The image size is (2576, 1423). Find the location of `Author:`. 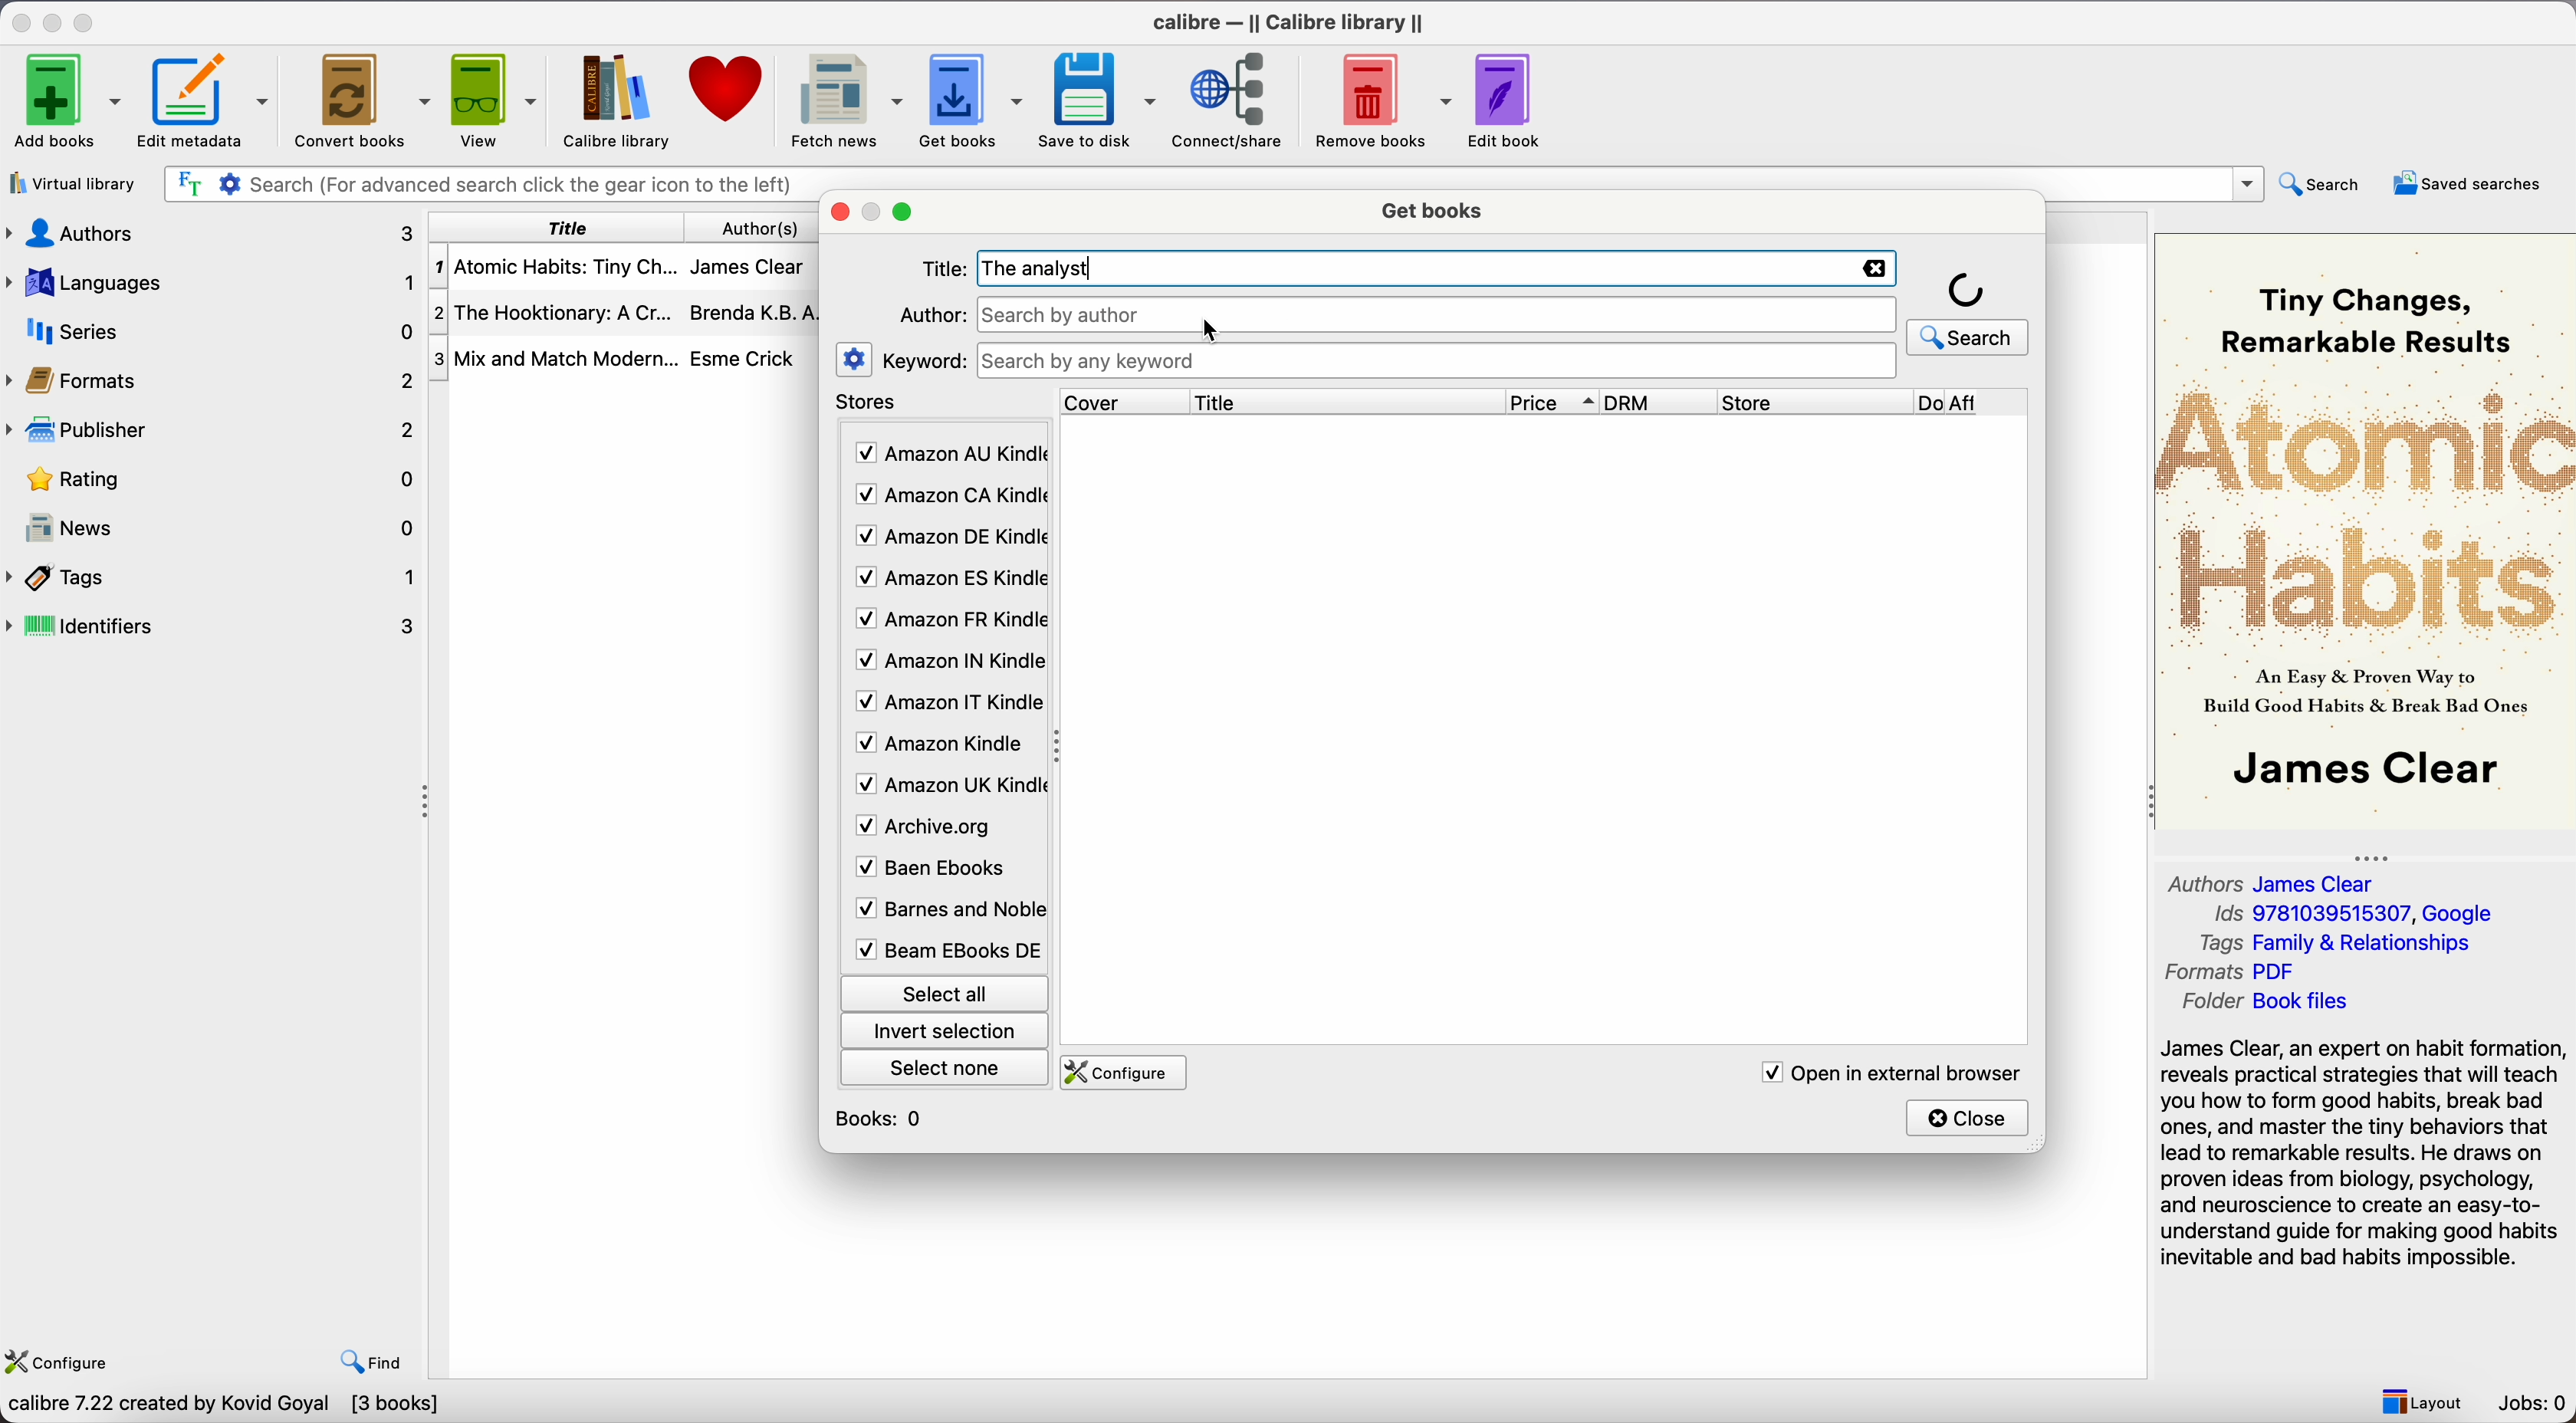

Author: is located at coordinates (932, 315).